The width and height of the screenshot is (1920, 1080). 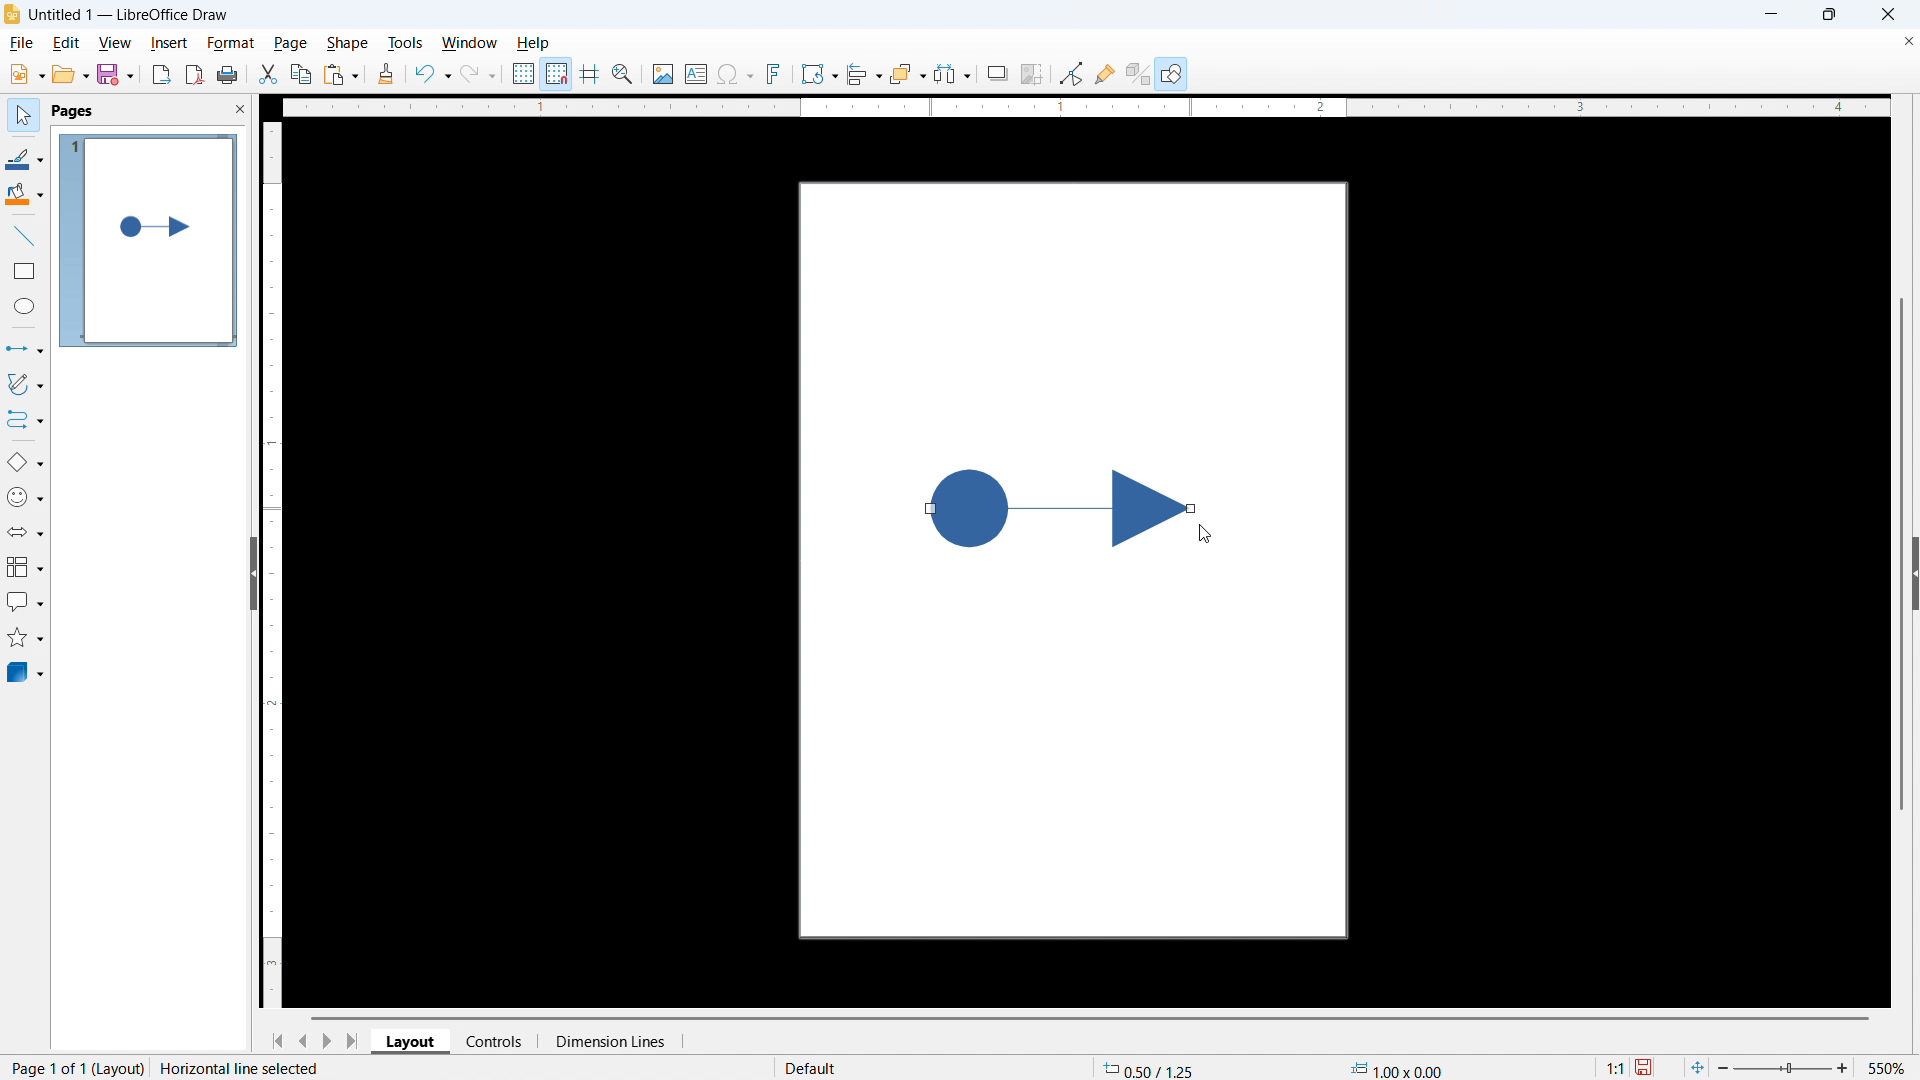 What do you see at coordinates (25, 237) in the screenshot?
I see `Line ` at bounding box center [25, 237].